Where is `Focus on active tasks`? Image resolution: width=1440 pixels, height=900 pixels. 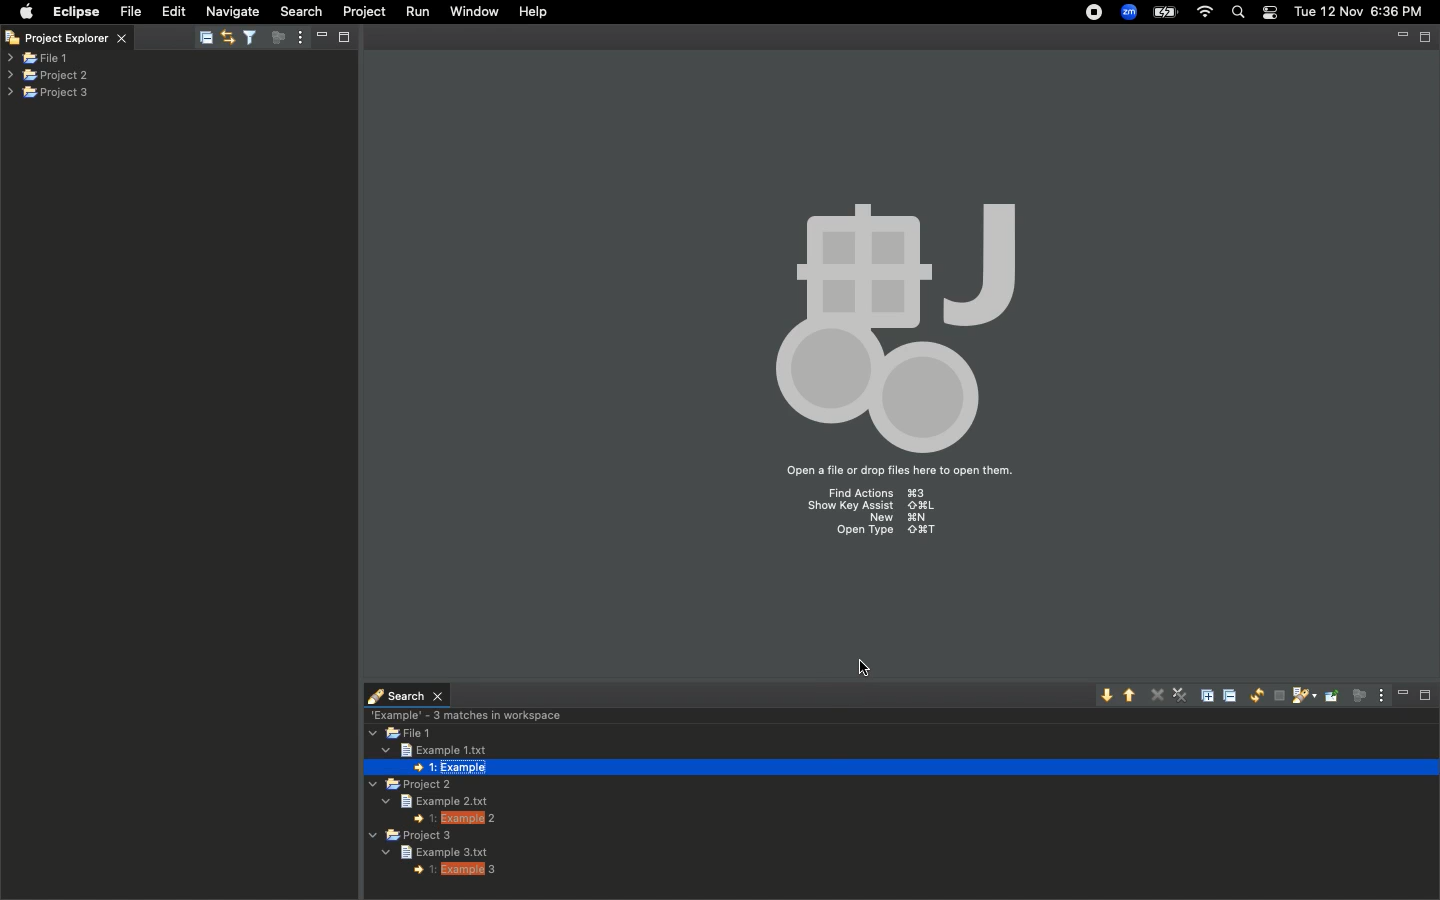
Focus on active tasks is located at coordinates (281, 41).